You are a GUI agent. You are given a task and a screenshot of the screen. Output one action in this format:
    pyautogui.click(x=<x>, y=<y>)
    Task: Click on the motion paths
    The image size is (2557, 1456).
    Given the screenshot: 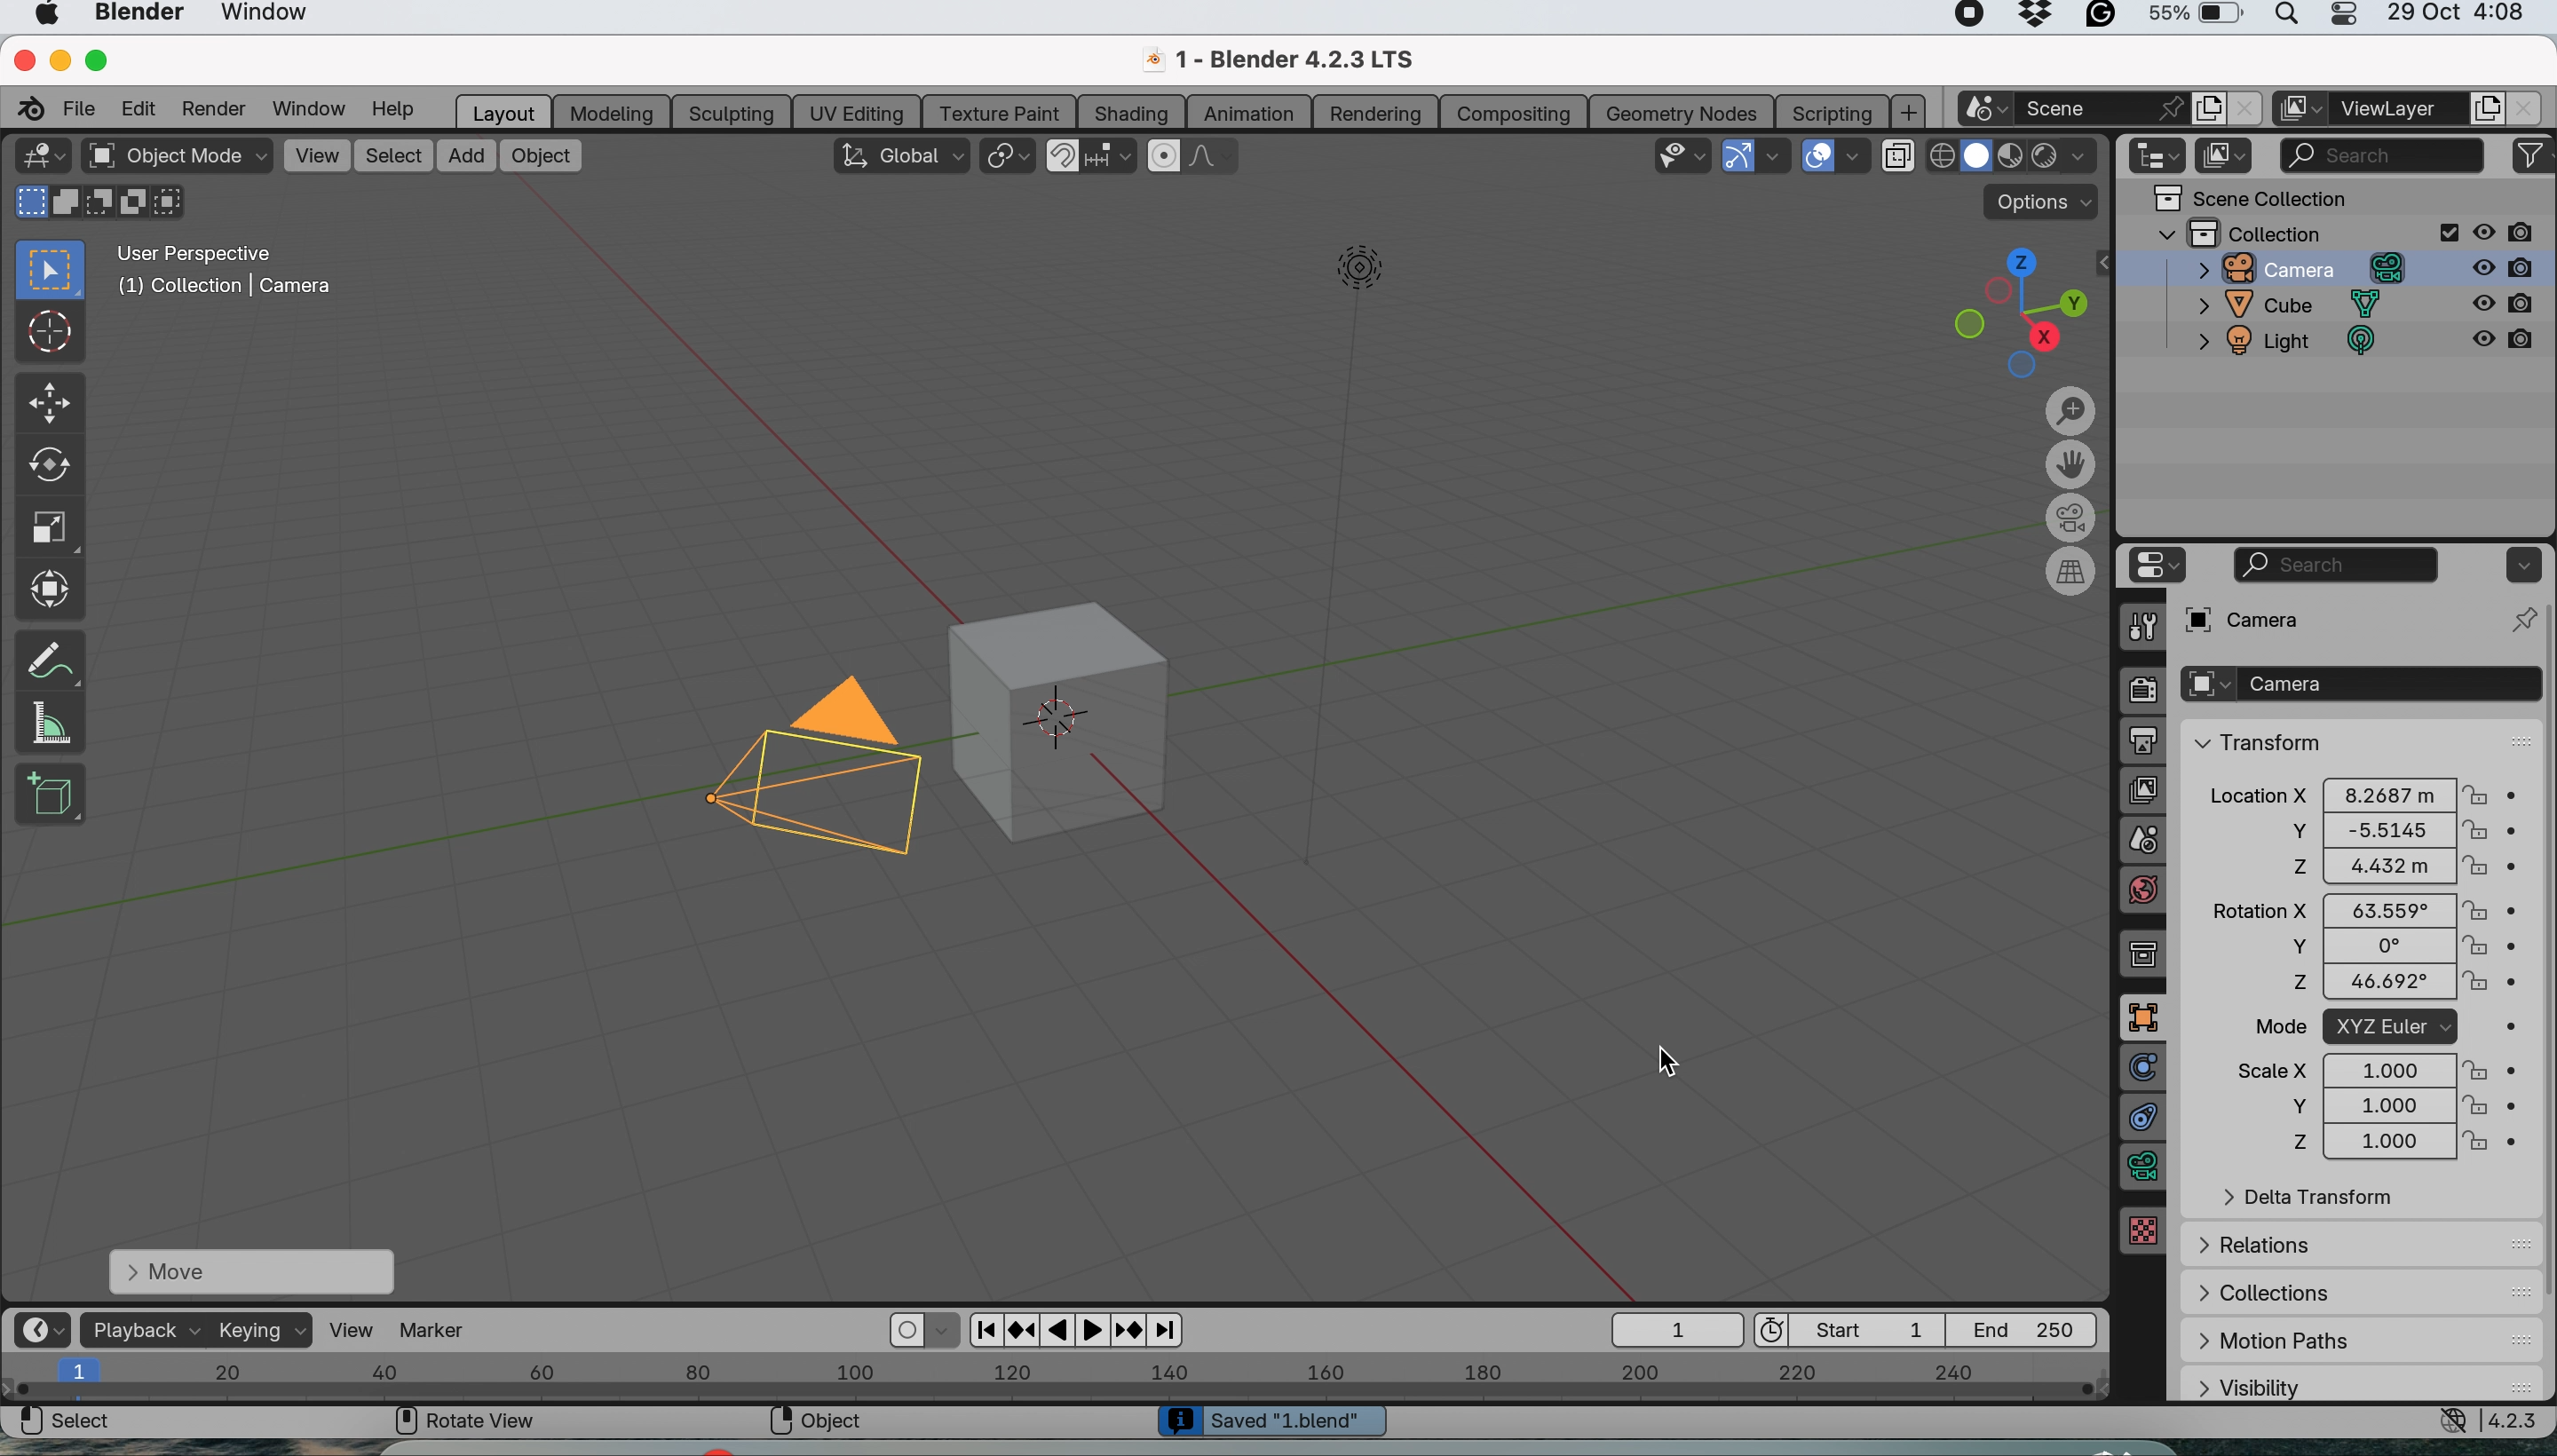 What is the action you would take?
    pyautogui.click(x=2301, y=1341)
    